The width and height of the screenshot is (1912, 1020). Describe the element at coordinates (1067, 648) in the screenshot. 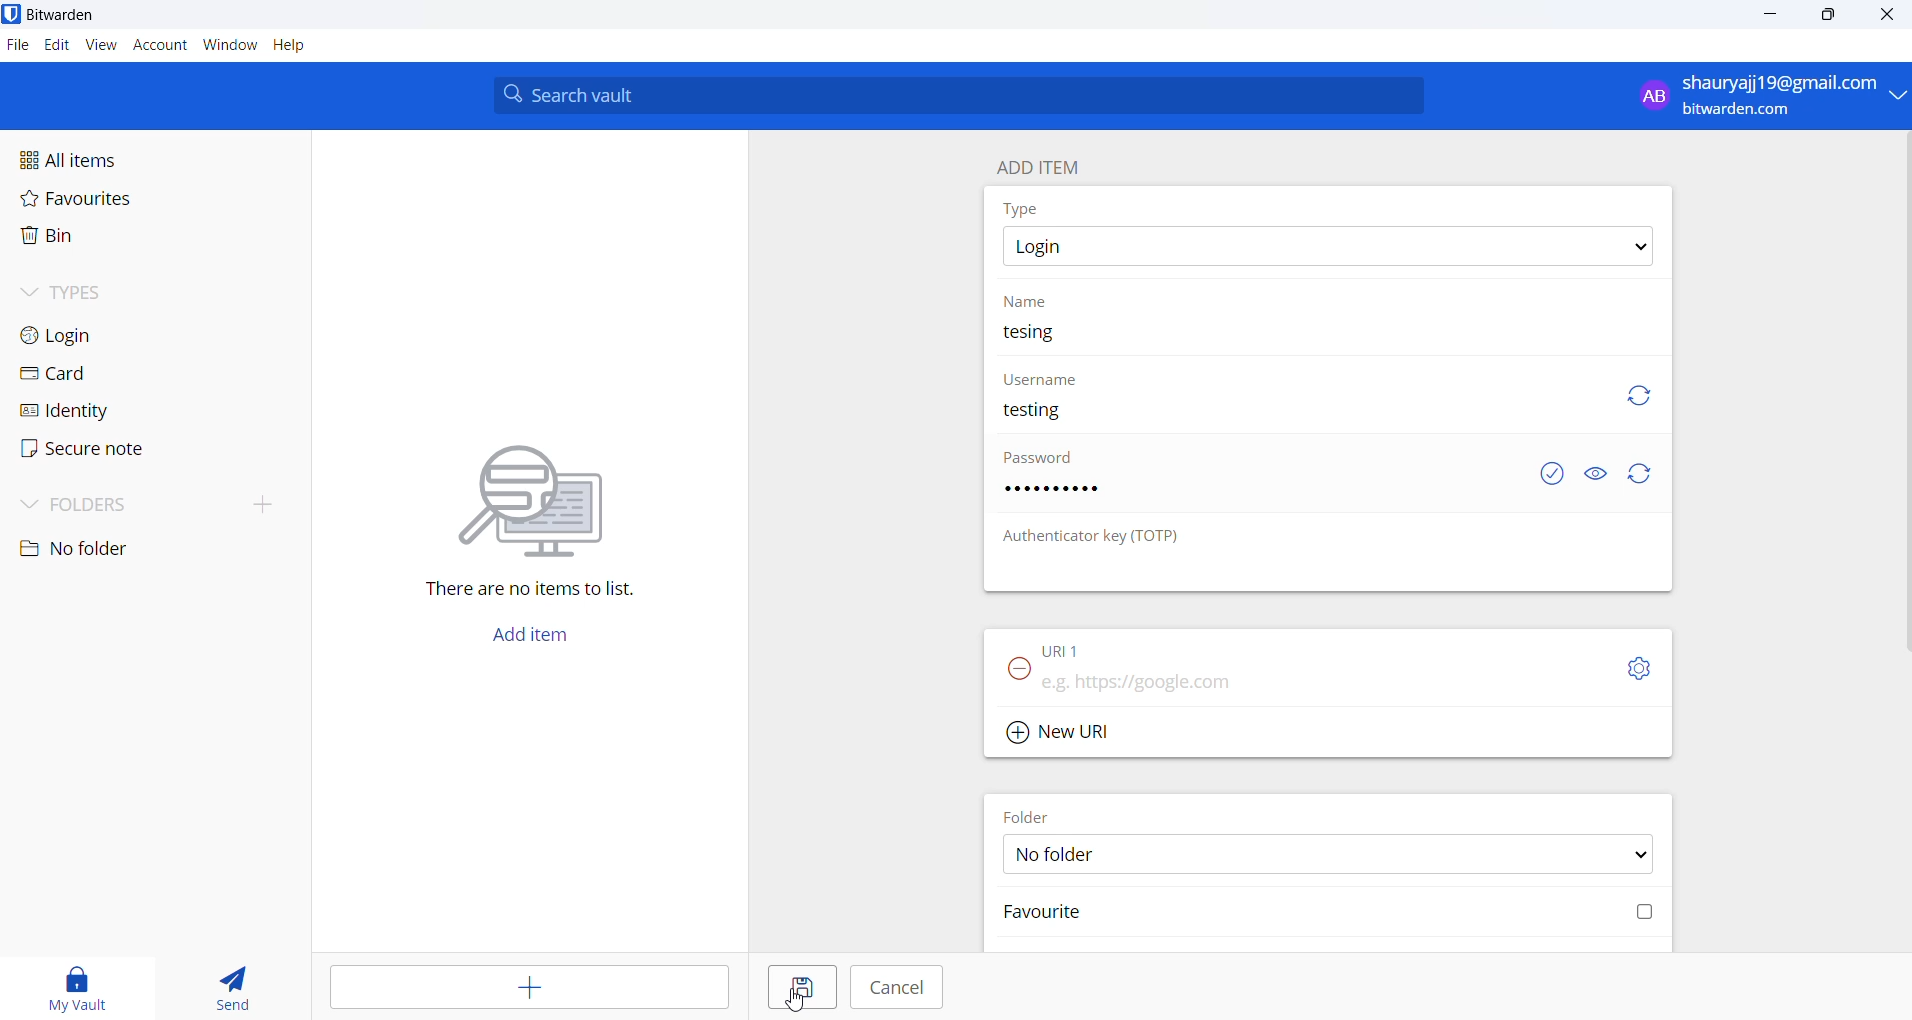

I see `URL heading` at that location.